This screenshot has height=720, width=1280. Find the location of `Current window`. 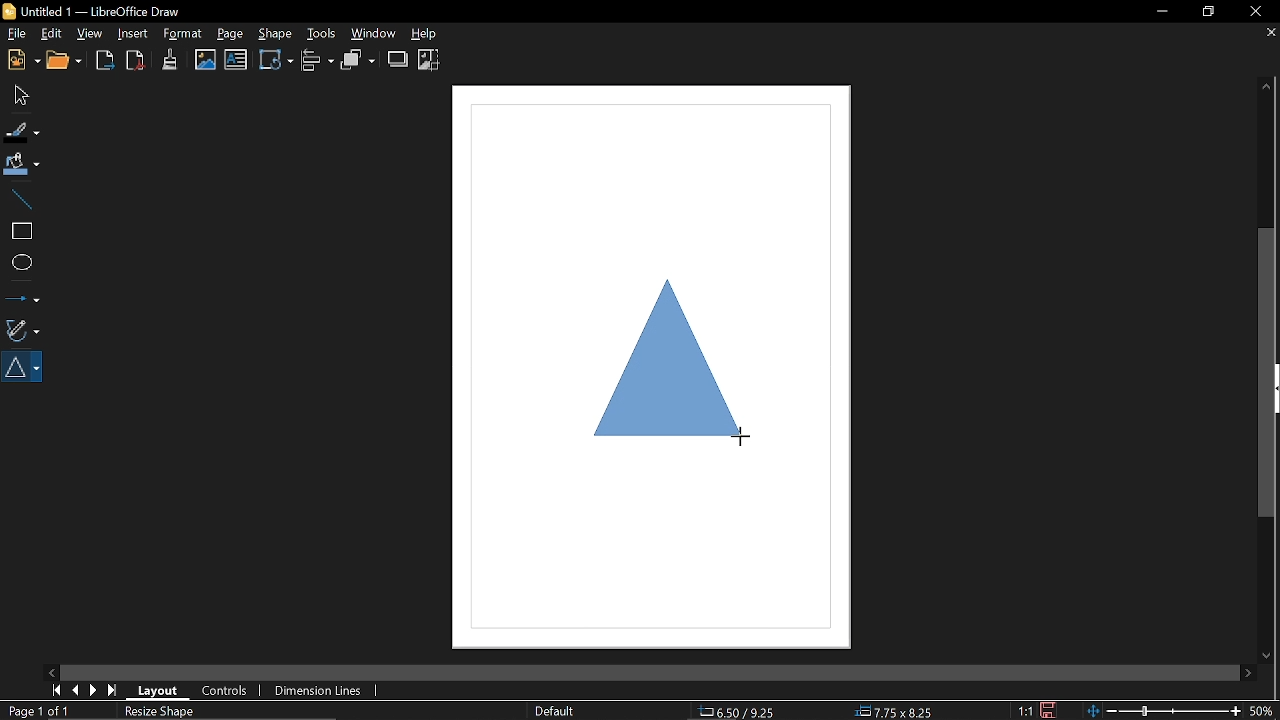

Current window is located at coordinates (100, 10).